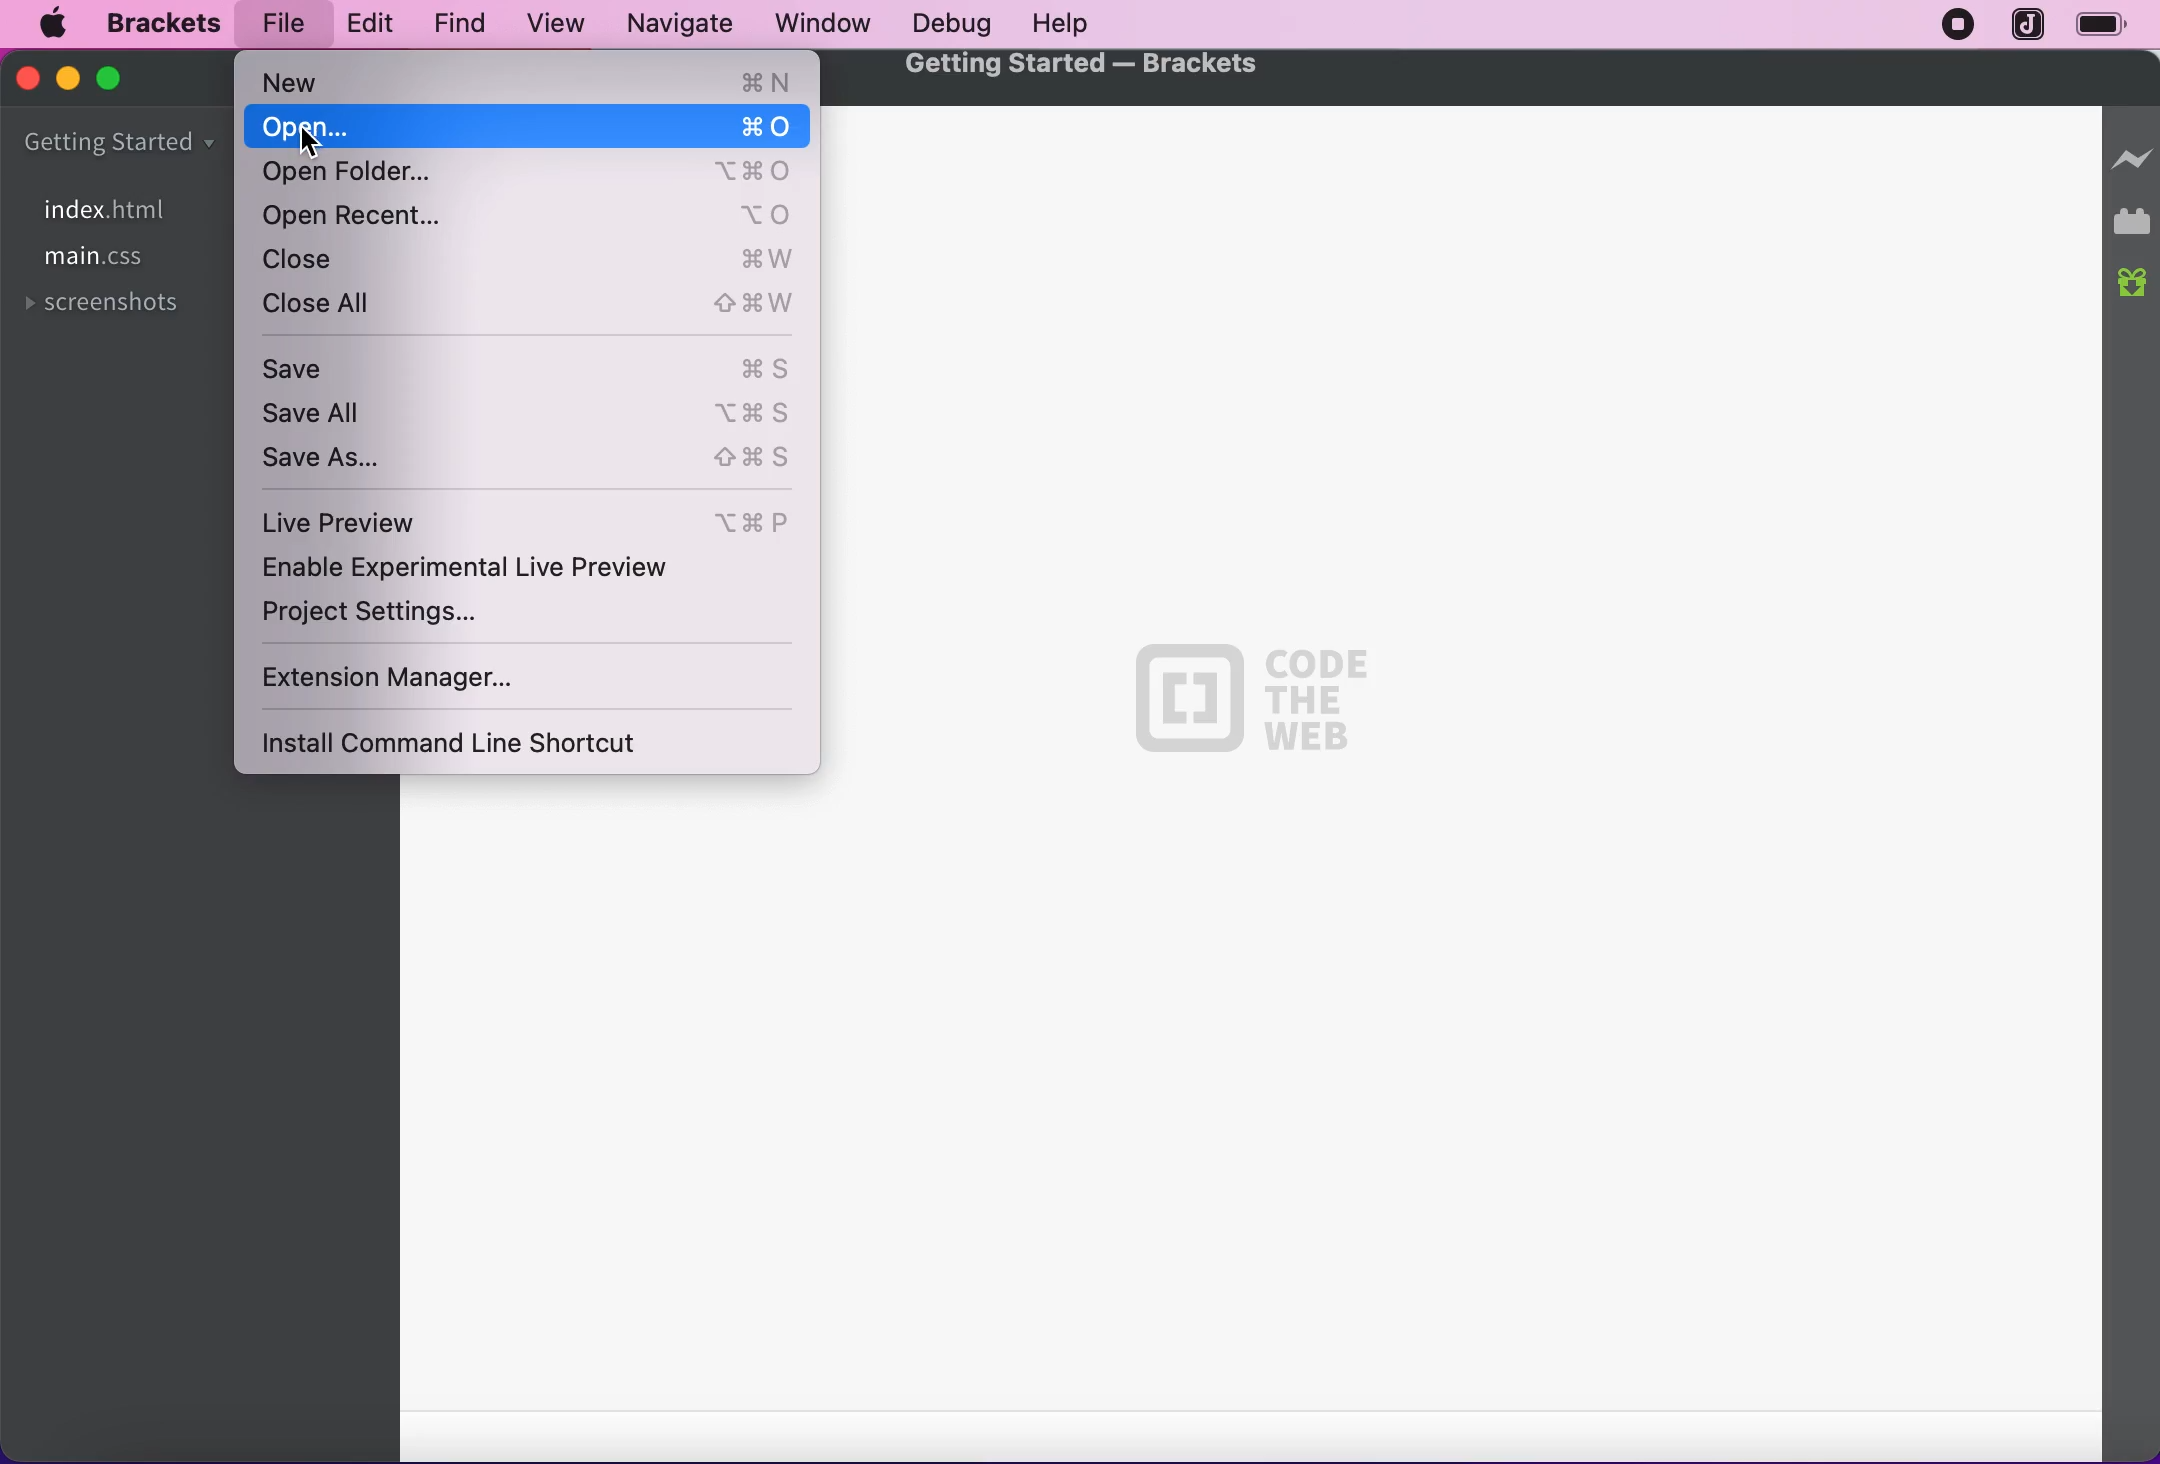 The image size is (2160, 1464). I want to click on index.html, so click(104, 209).